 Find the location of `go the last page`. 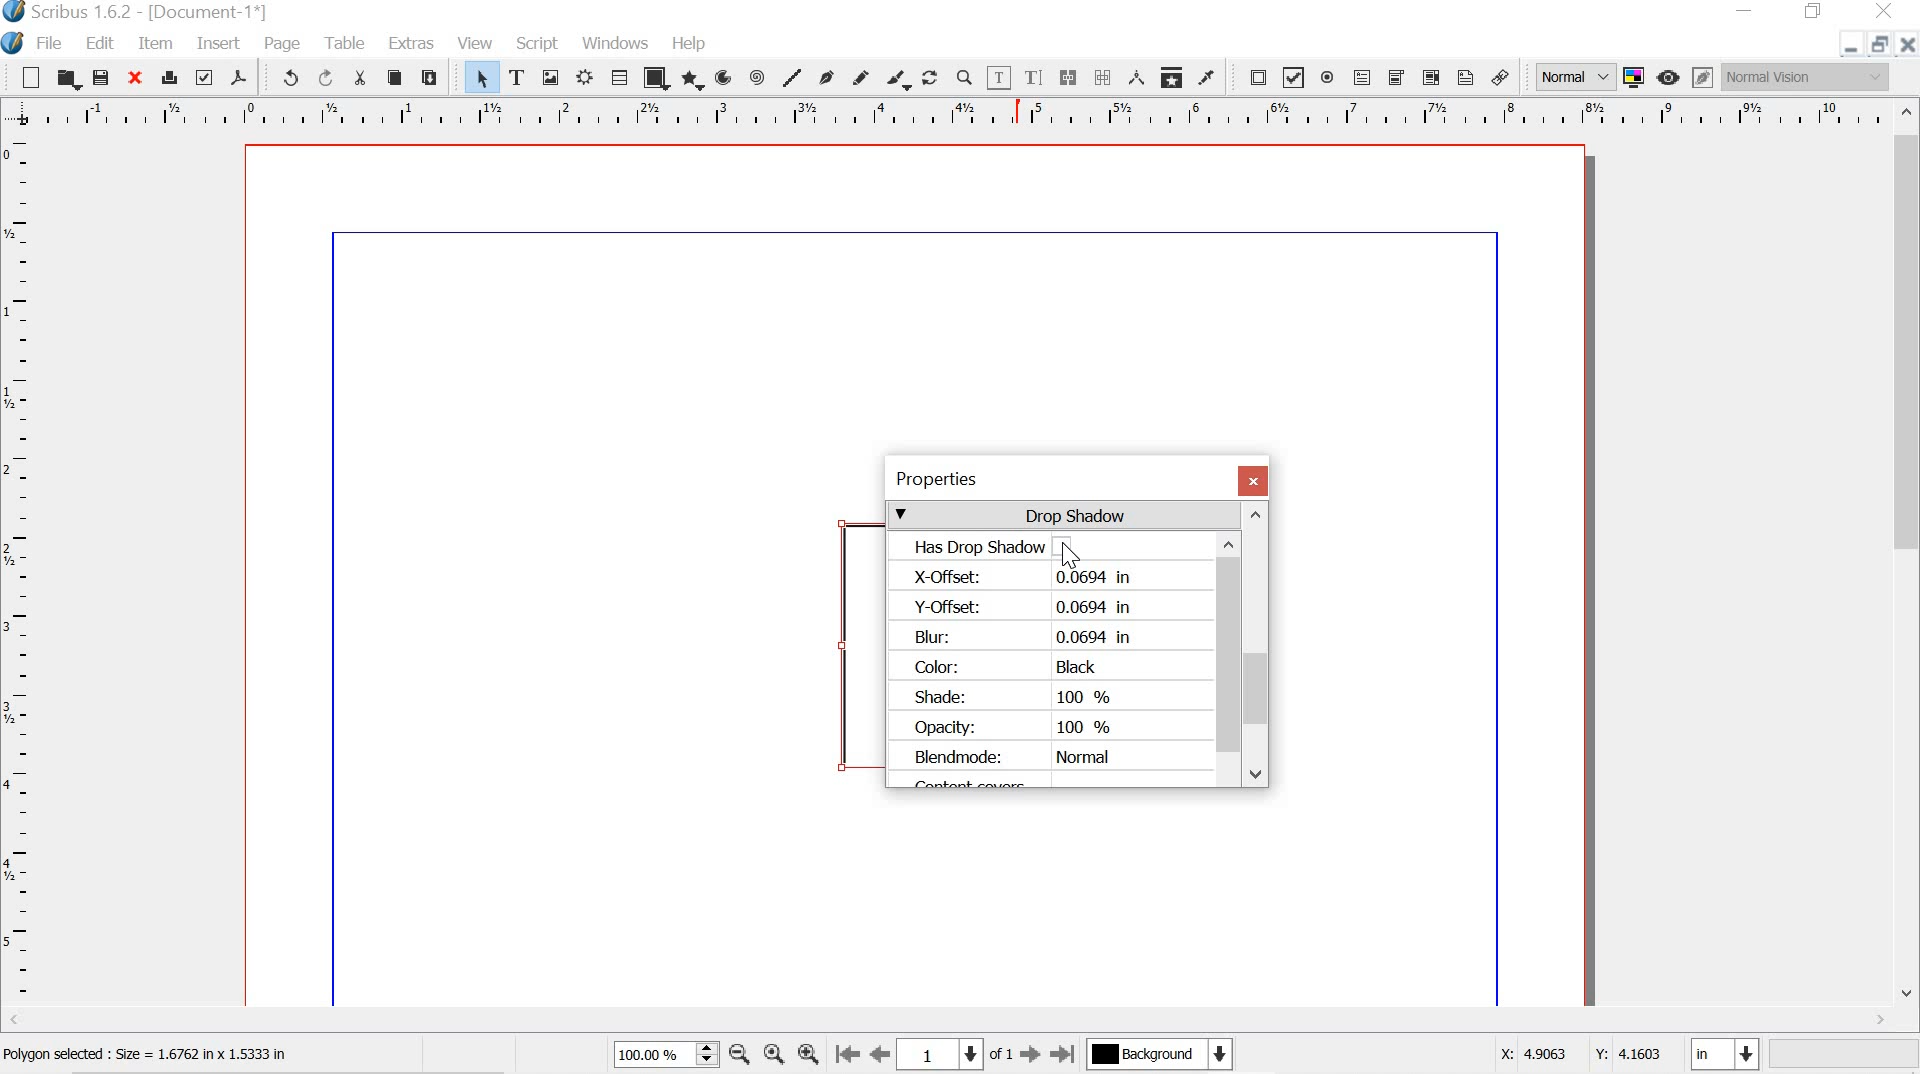

go the last page is located at coordinates (1064, 1052).